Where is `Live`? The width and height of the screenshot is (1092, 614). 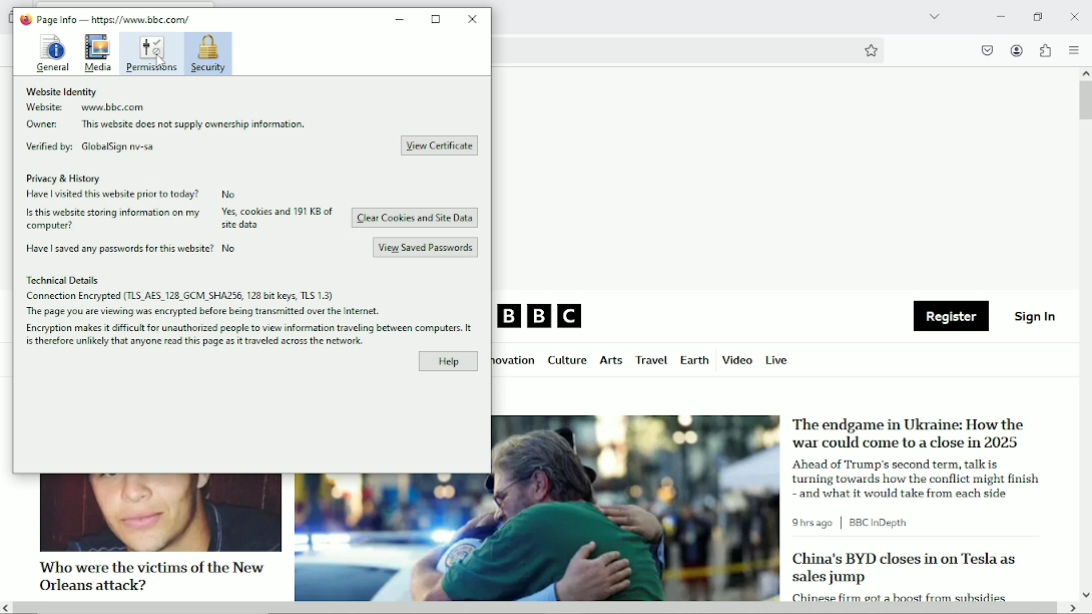
Live is located at coordinates (777, 359).